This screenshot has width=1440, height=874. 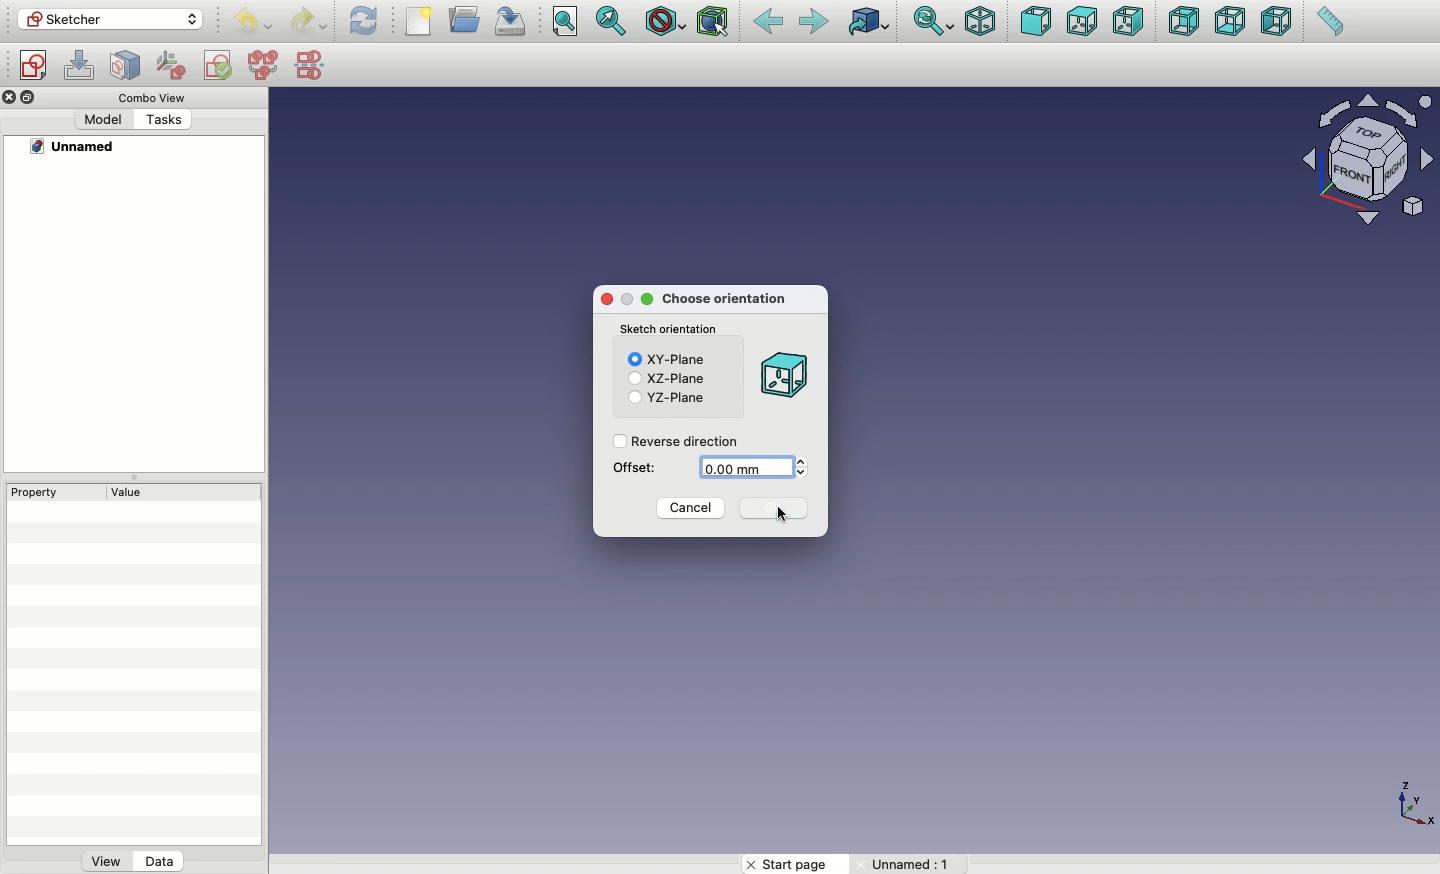 What do you see at coordinates (751, 467) in the screenshot?
I see `Text` at bounding box center [751, 467].